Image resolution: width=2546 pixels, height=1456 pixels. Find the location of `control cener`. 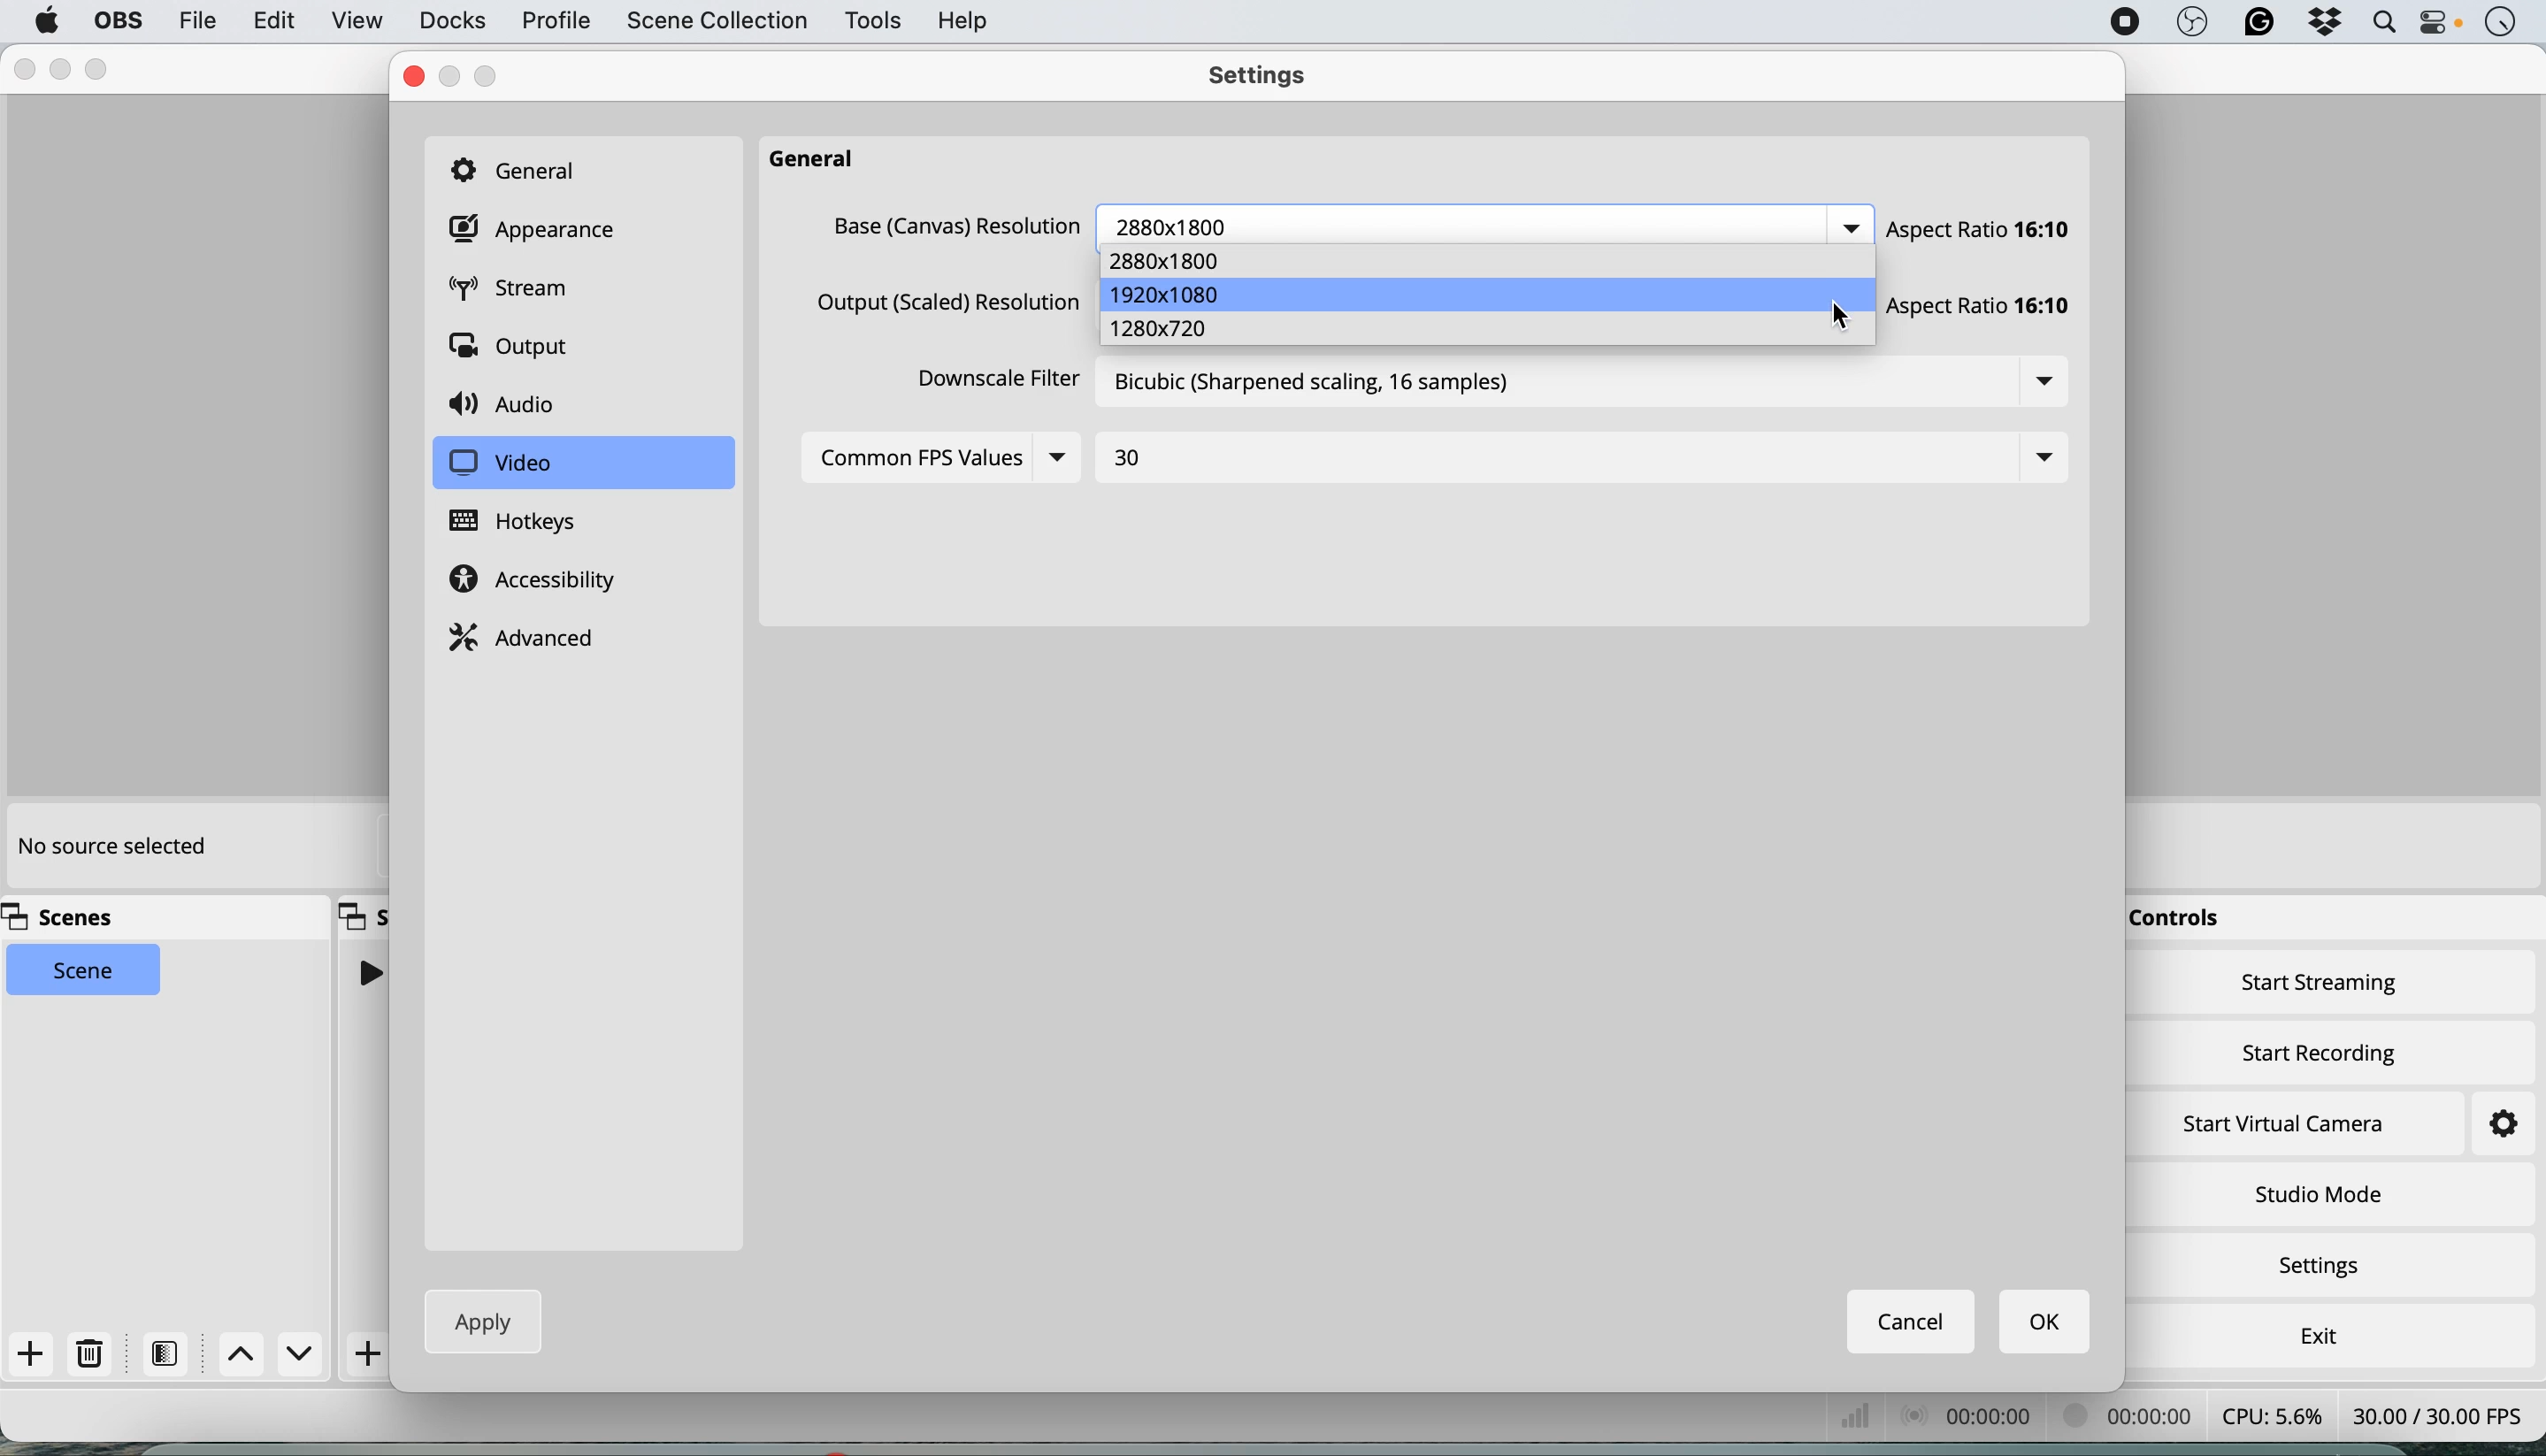

control cener is located at coordinates (2440, 26).